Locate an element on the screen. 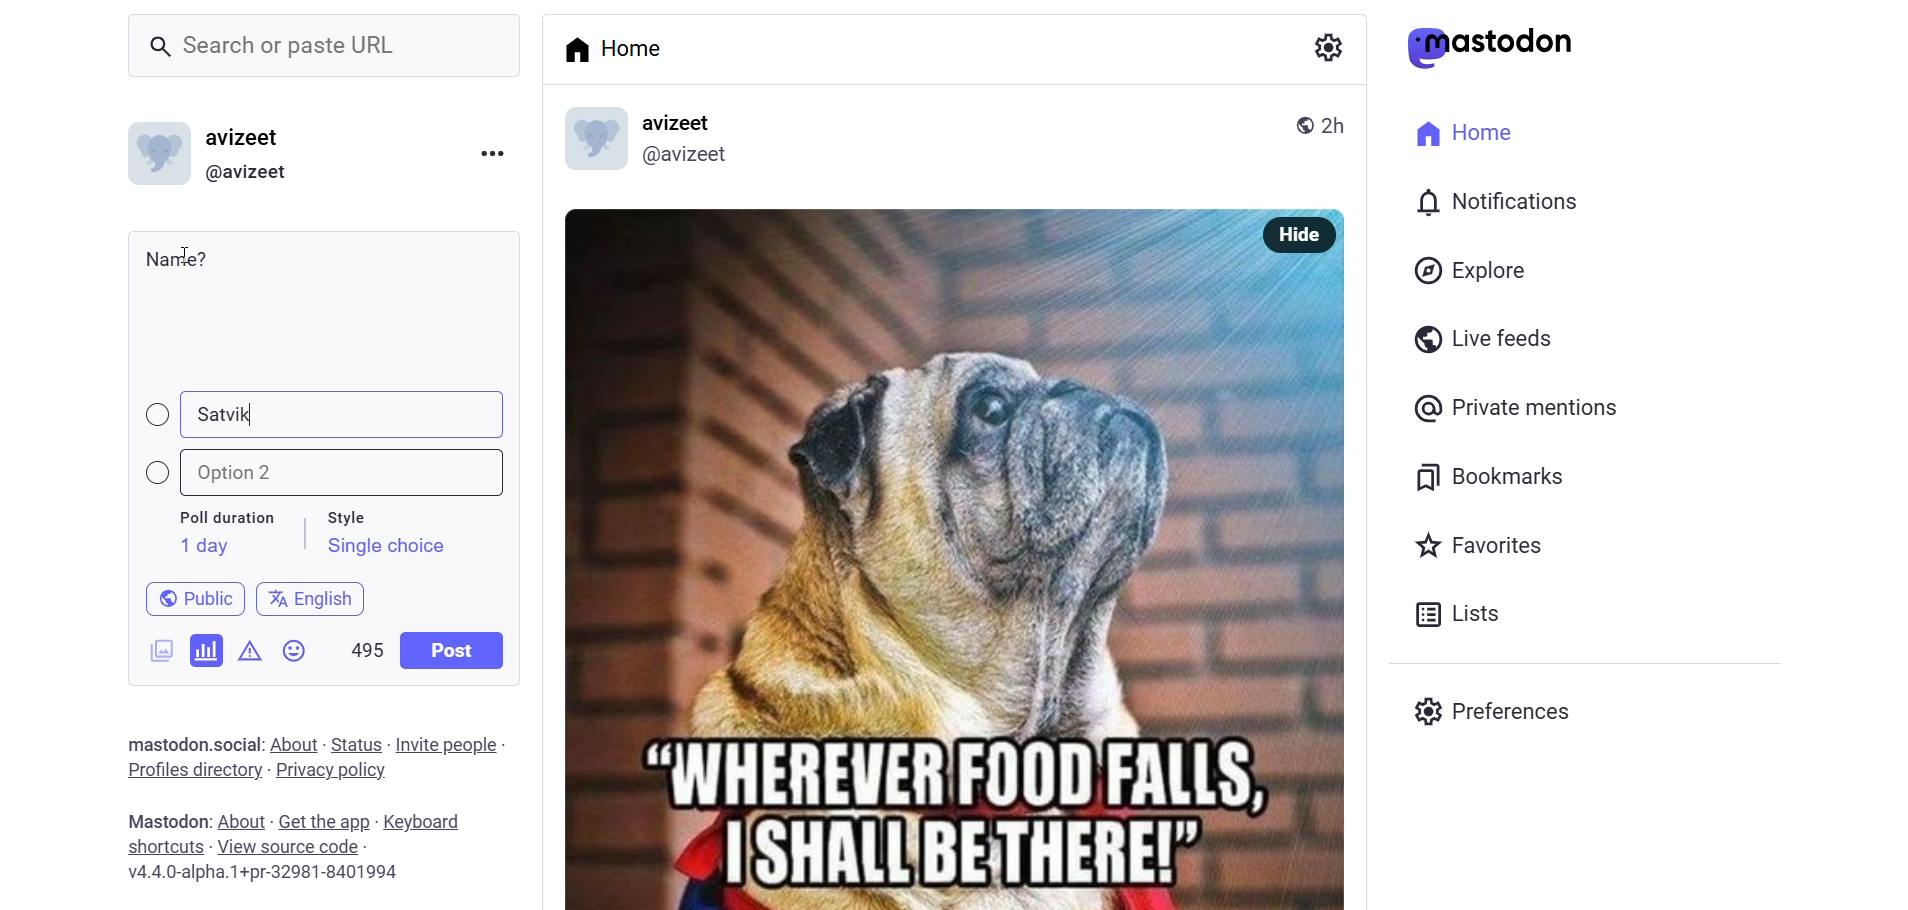 The height and width of the screenshot is (910, 1908). home is located at coordinates (1458, 130).